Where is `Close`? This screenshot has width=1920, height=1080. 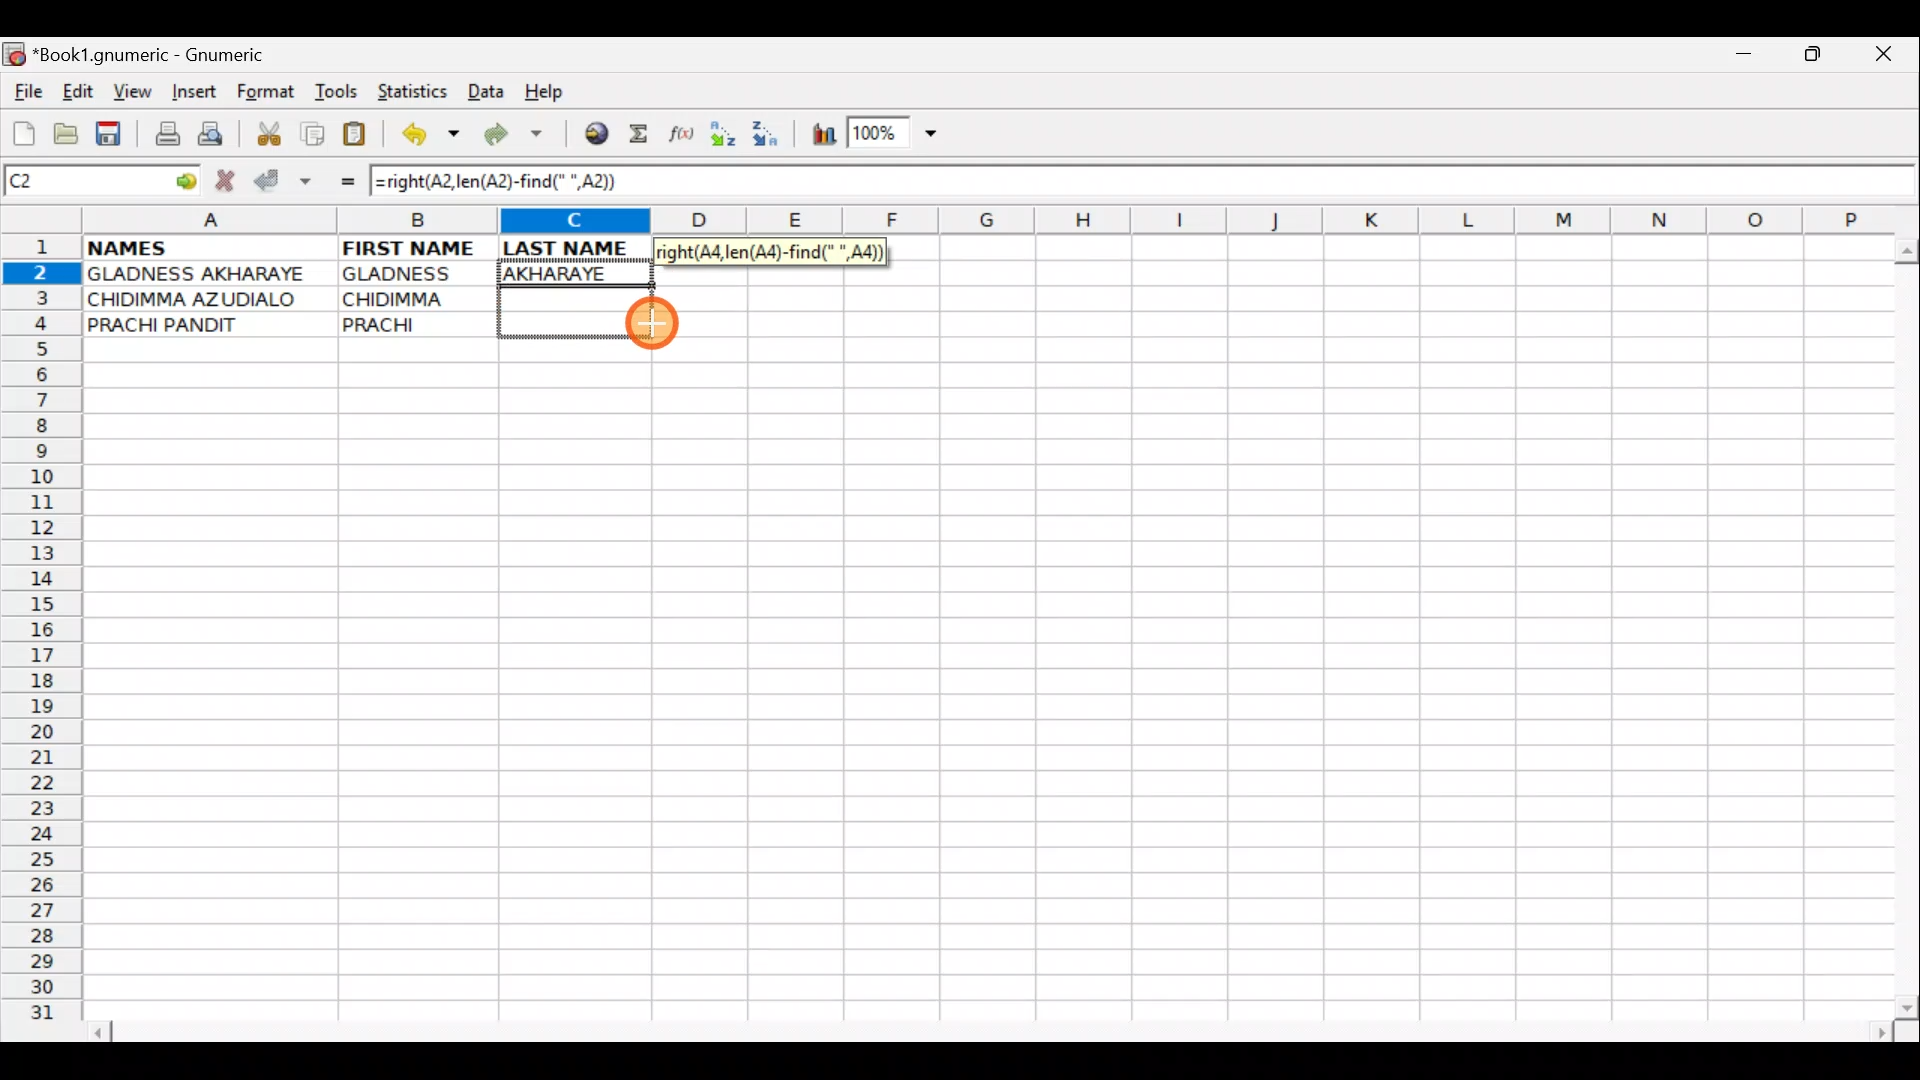
Close is located at coordinates (1889, 59).